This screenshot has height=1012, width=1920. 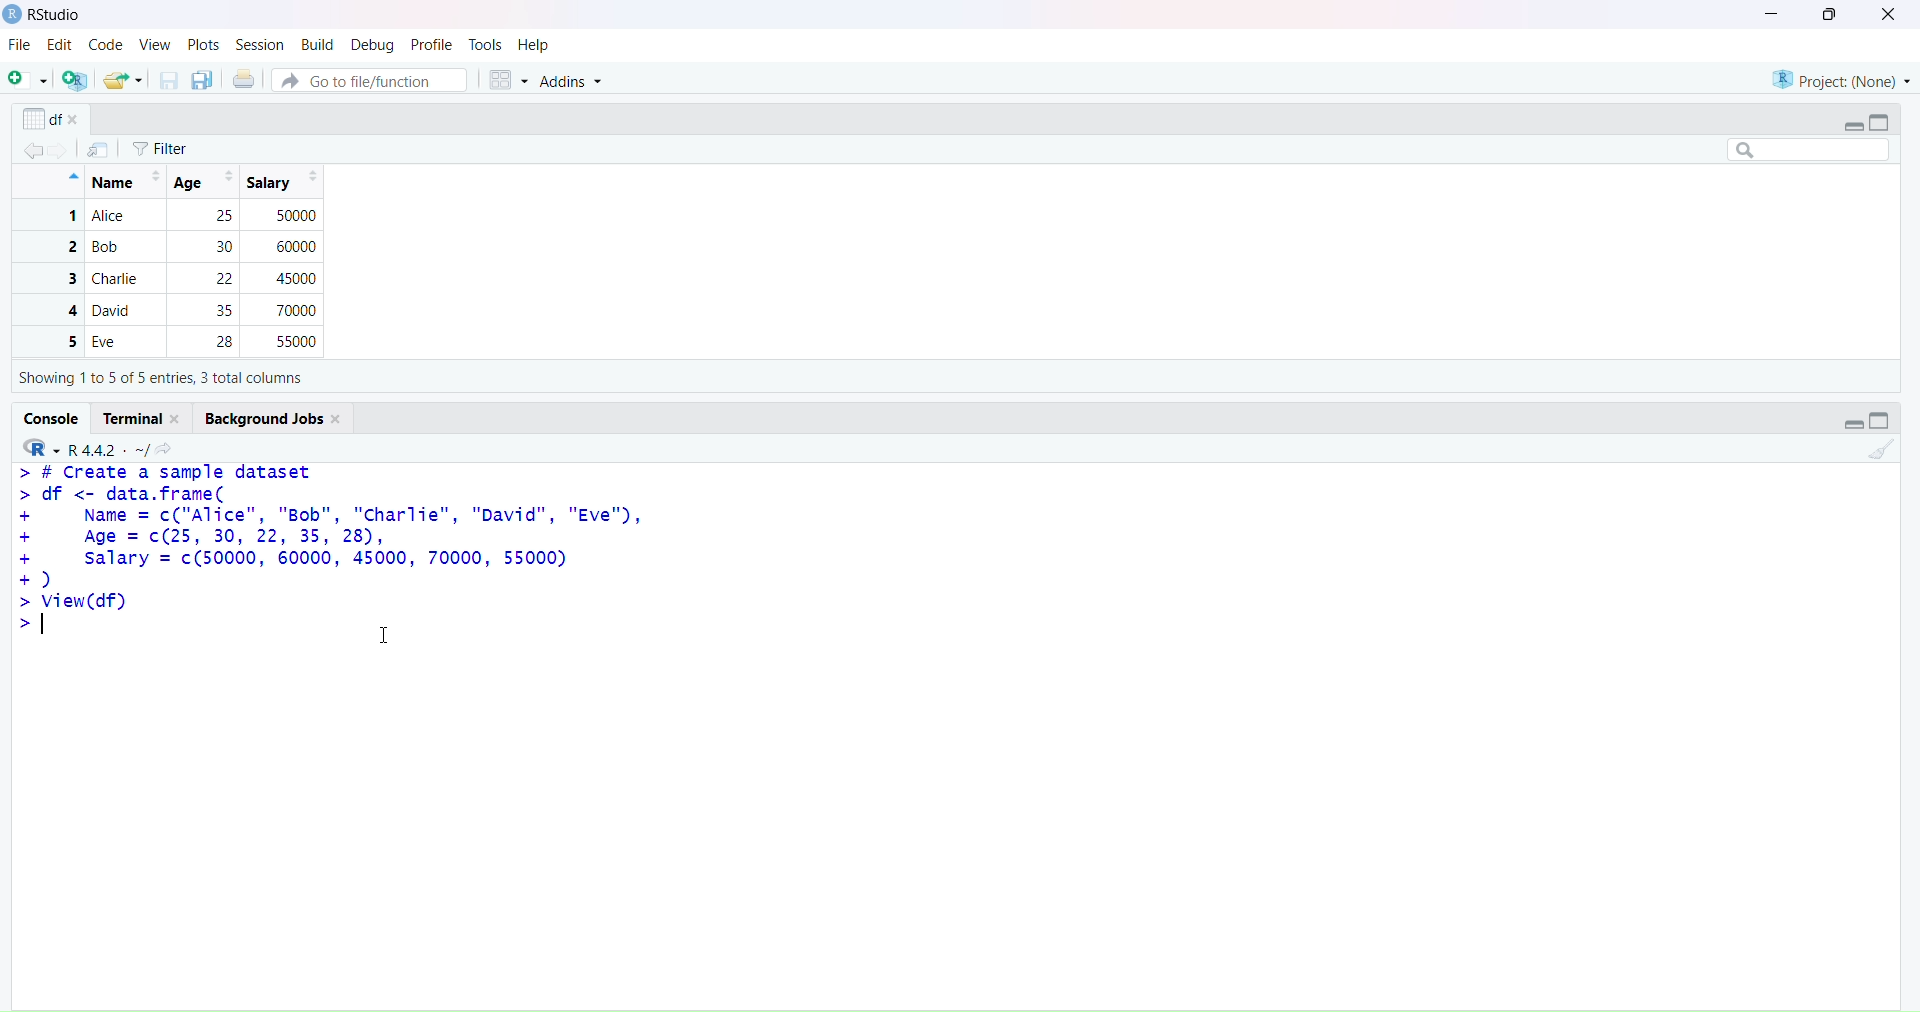 What do you see at coordinates (143, 416) in the screenshot?
I see `terminal` at bounding box center [143, 416].